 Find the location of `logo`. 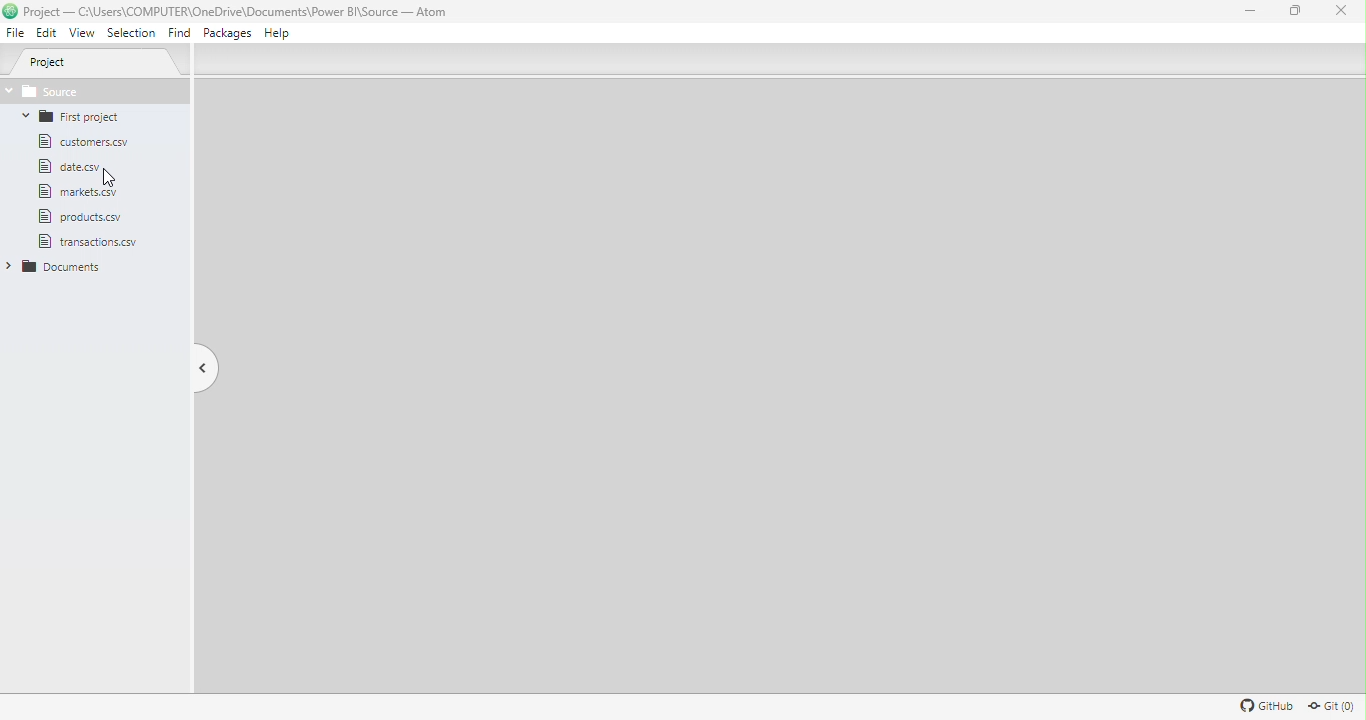

logo is located at coordinates (10, 11).